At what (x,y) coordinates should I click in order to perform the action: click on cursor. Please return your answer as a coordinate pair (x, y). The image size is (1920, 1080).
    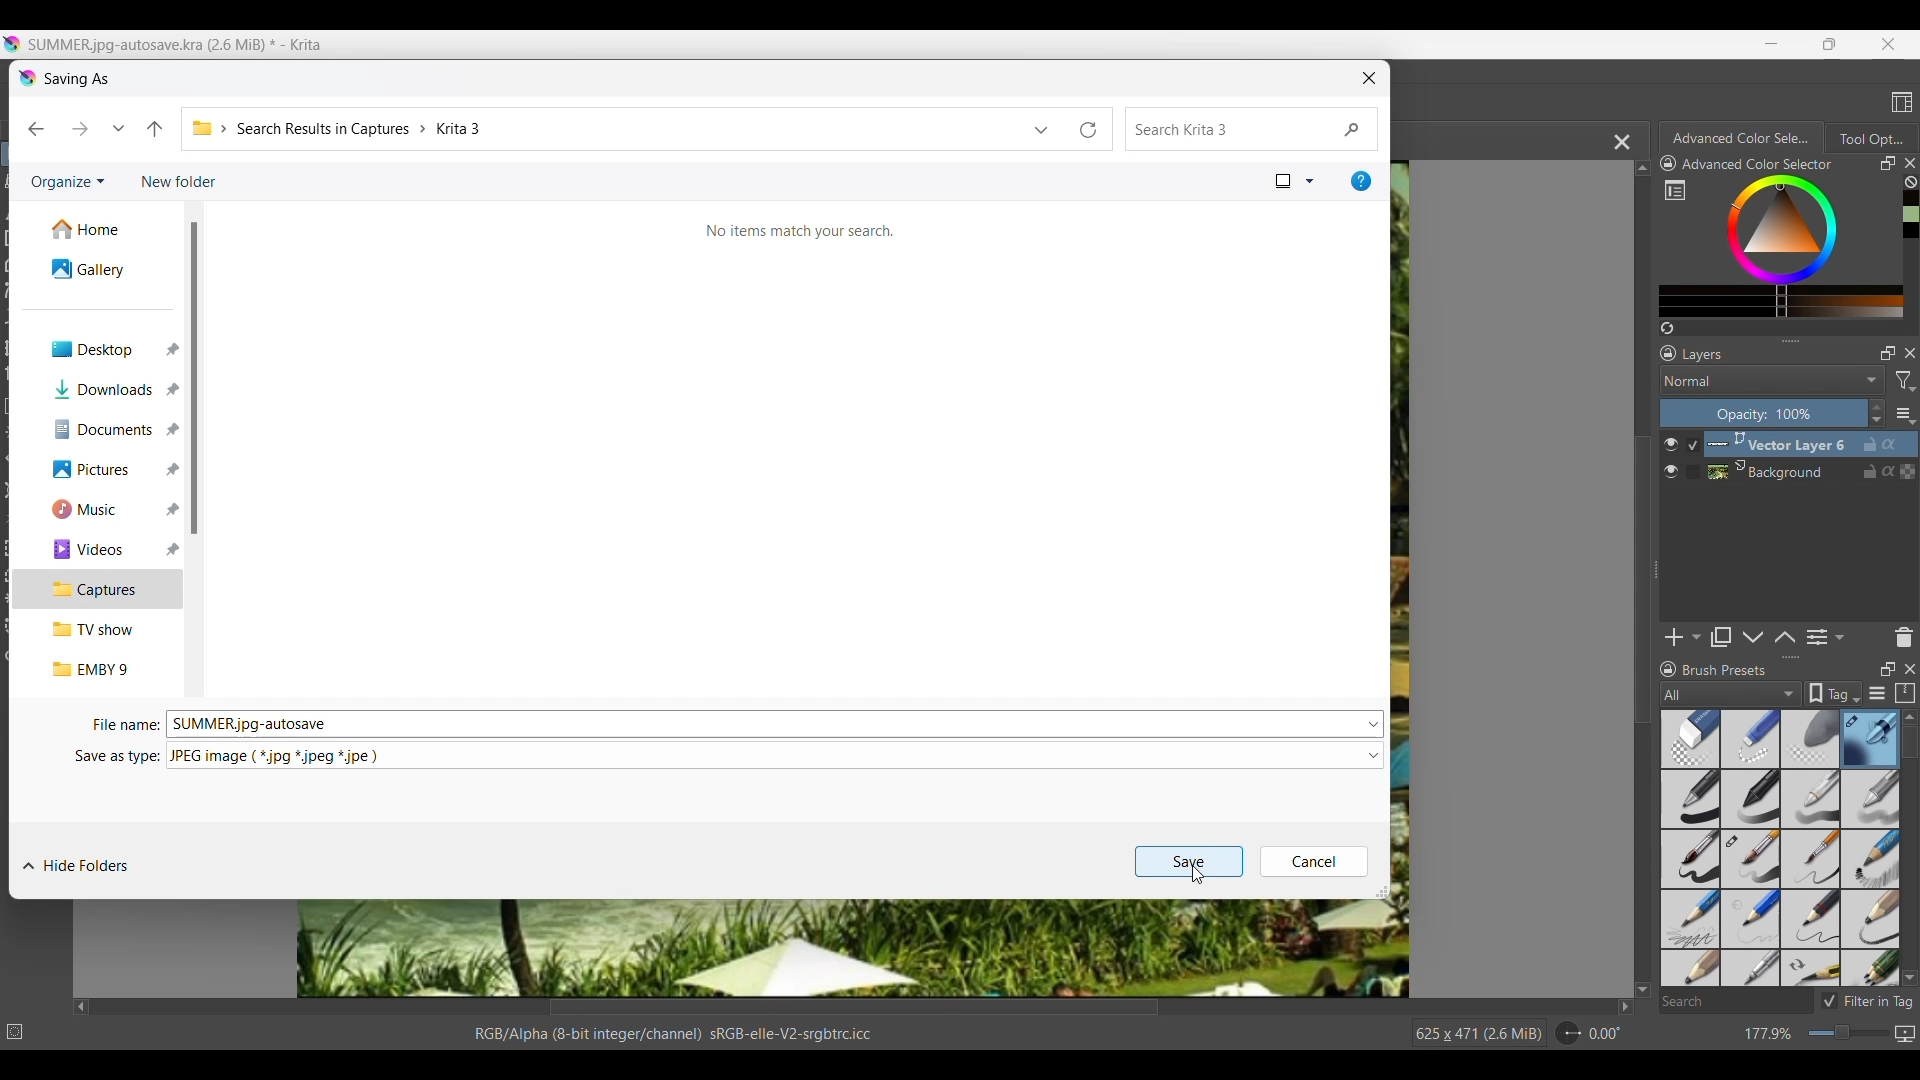
    Looking at the image, I should click on (1200, 874).